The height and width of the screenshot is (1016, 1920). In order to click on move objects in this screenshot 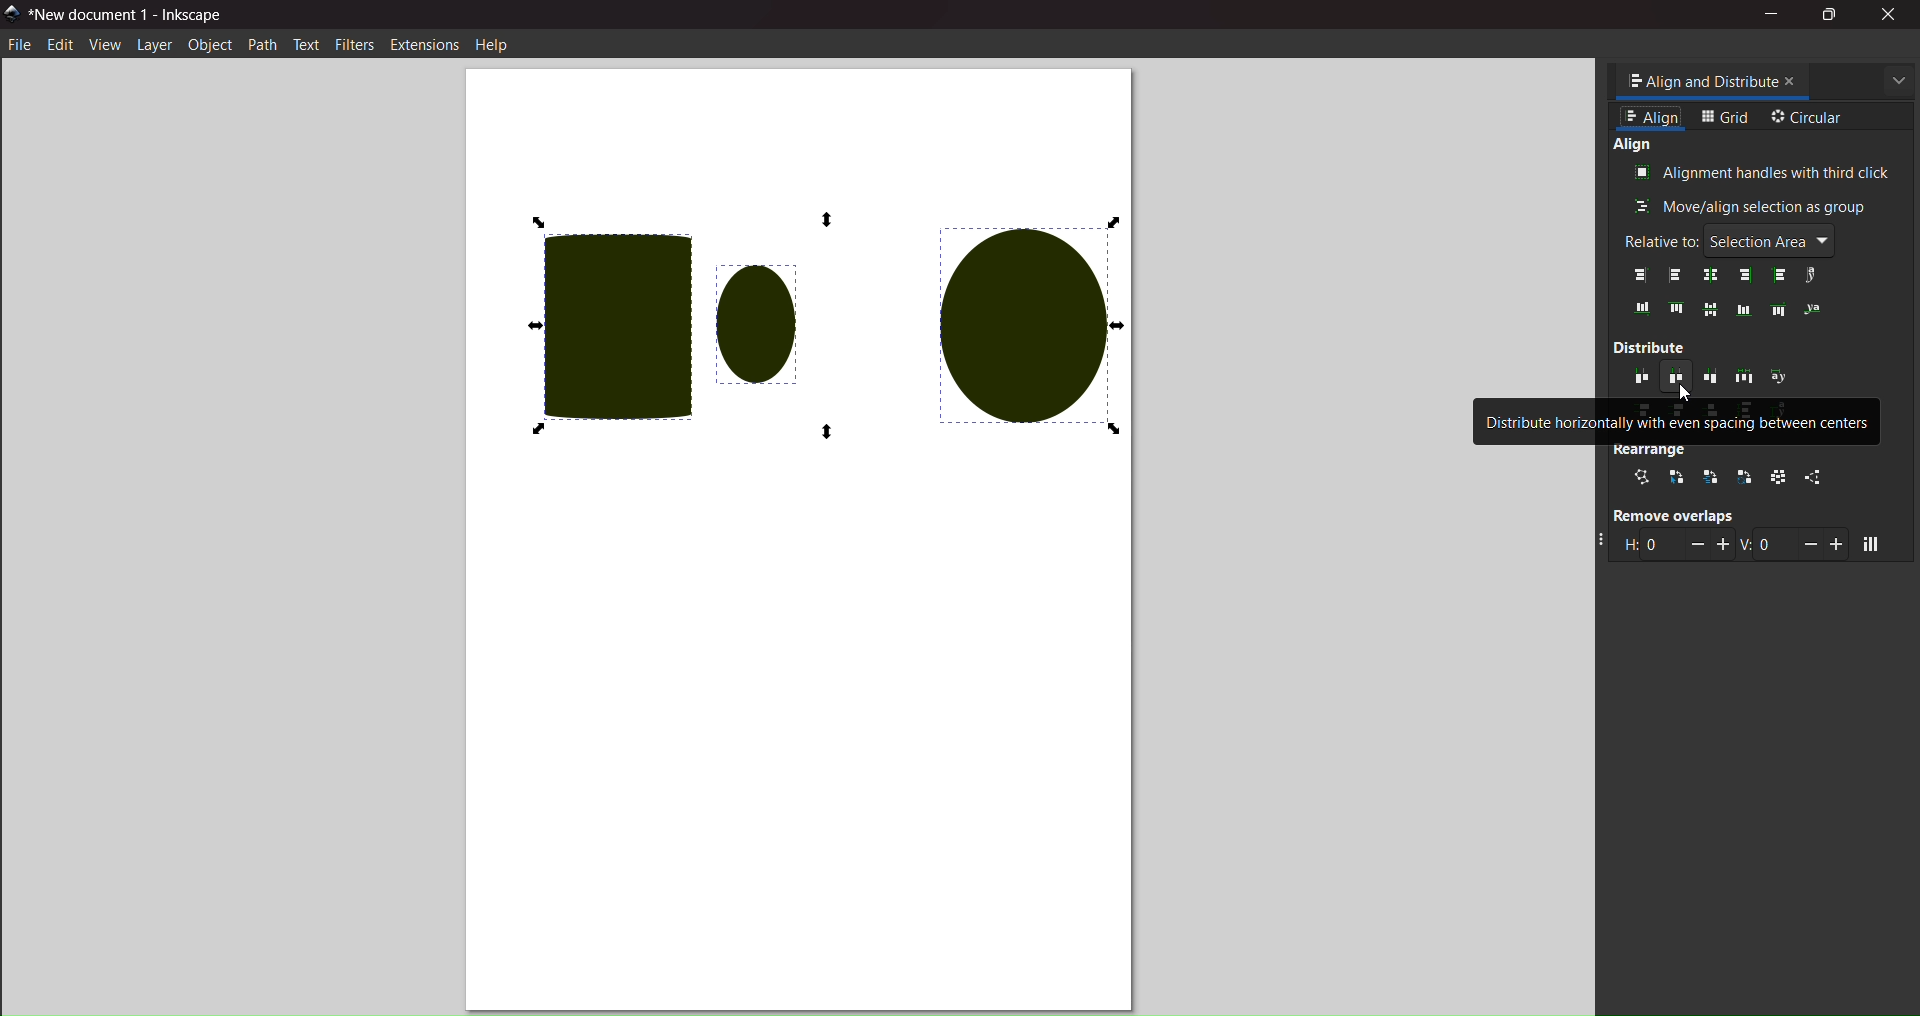, I will do `click(1874, 546)`.